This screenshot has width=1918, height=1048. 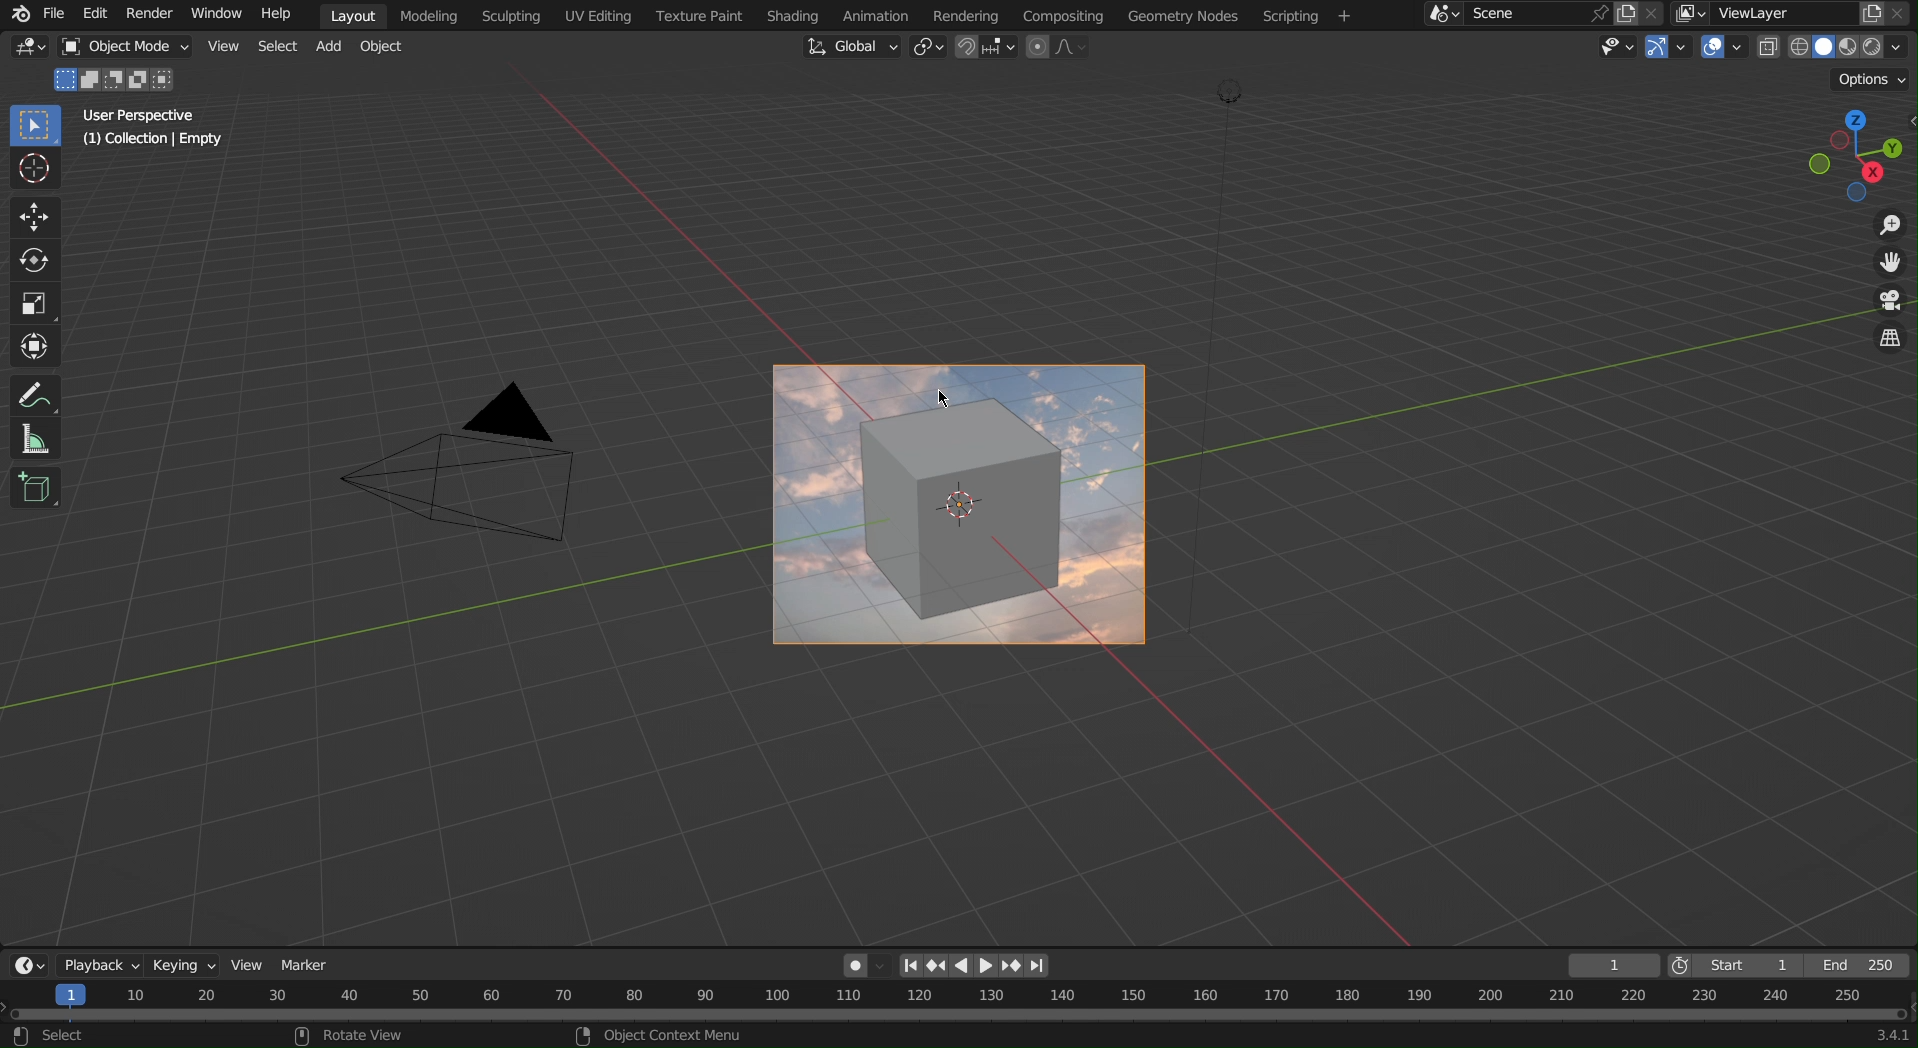 I want to click on Select Box, so click(x=32, y=126).